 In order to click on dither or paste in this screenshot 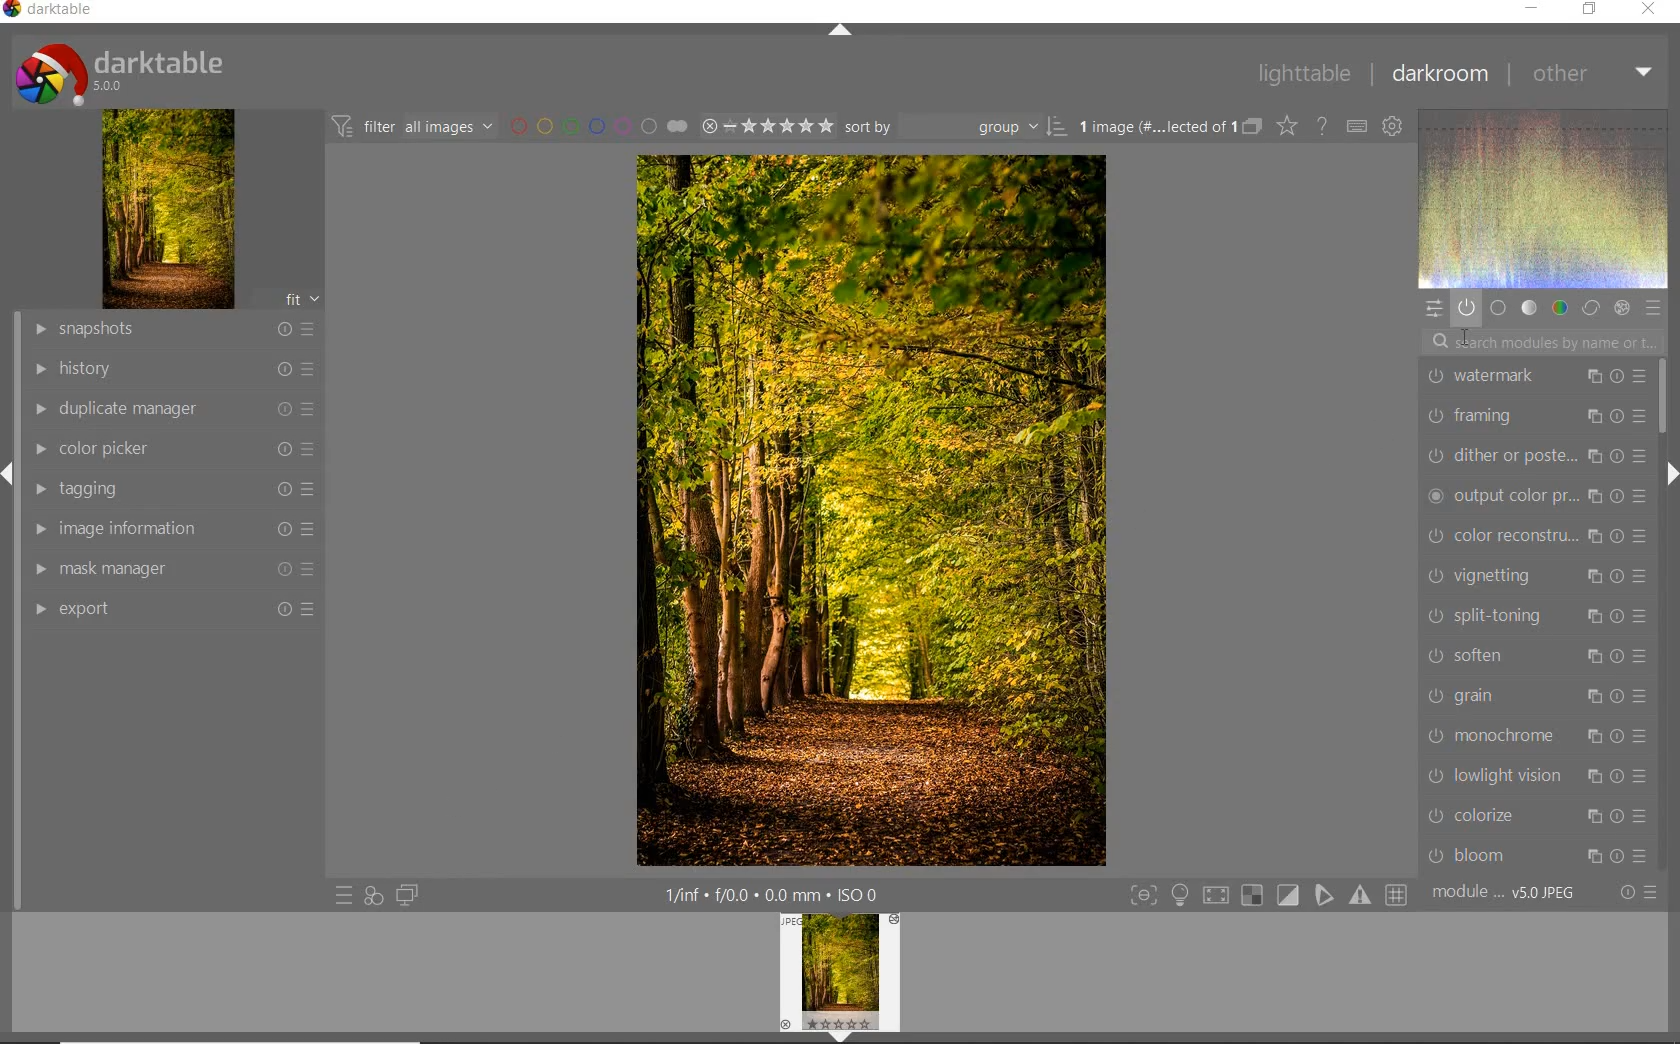, I will do `click(1536, 457)`.